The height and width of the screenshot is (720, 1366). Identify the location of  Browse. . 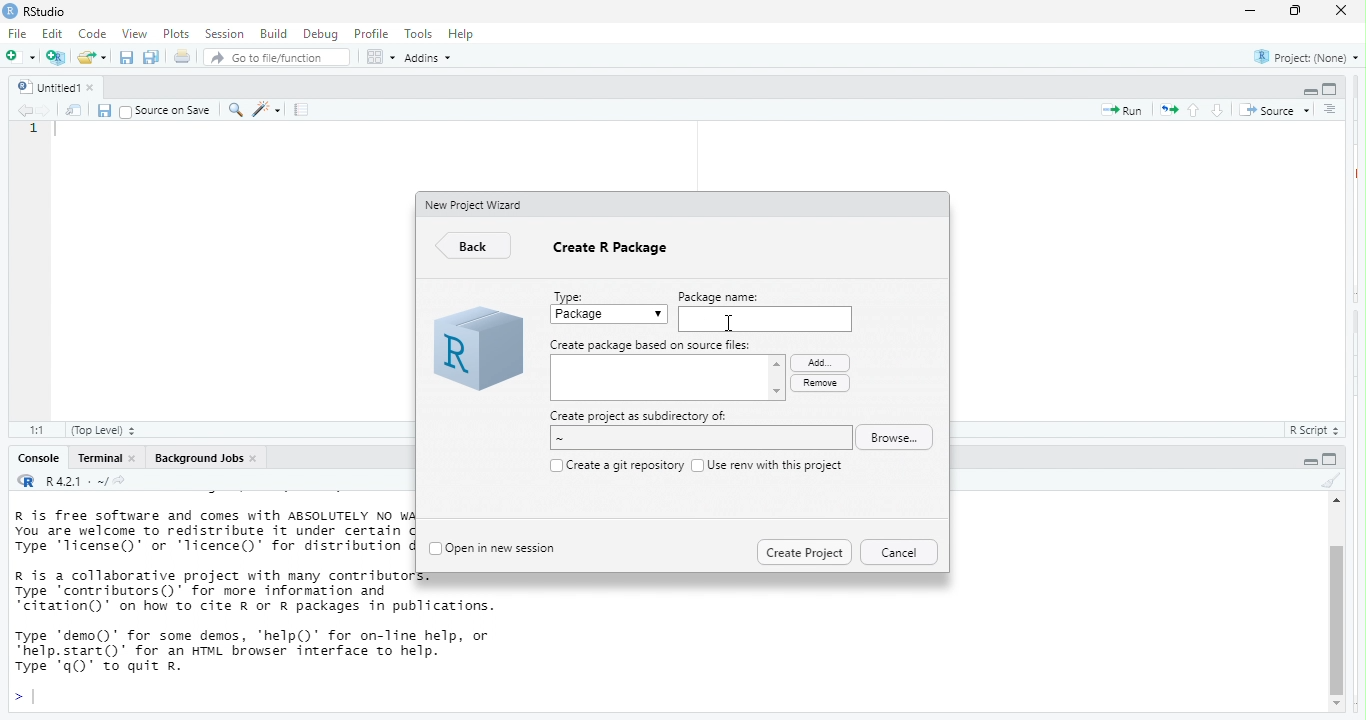
(899, 438).